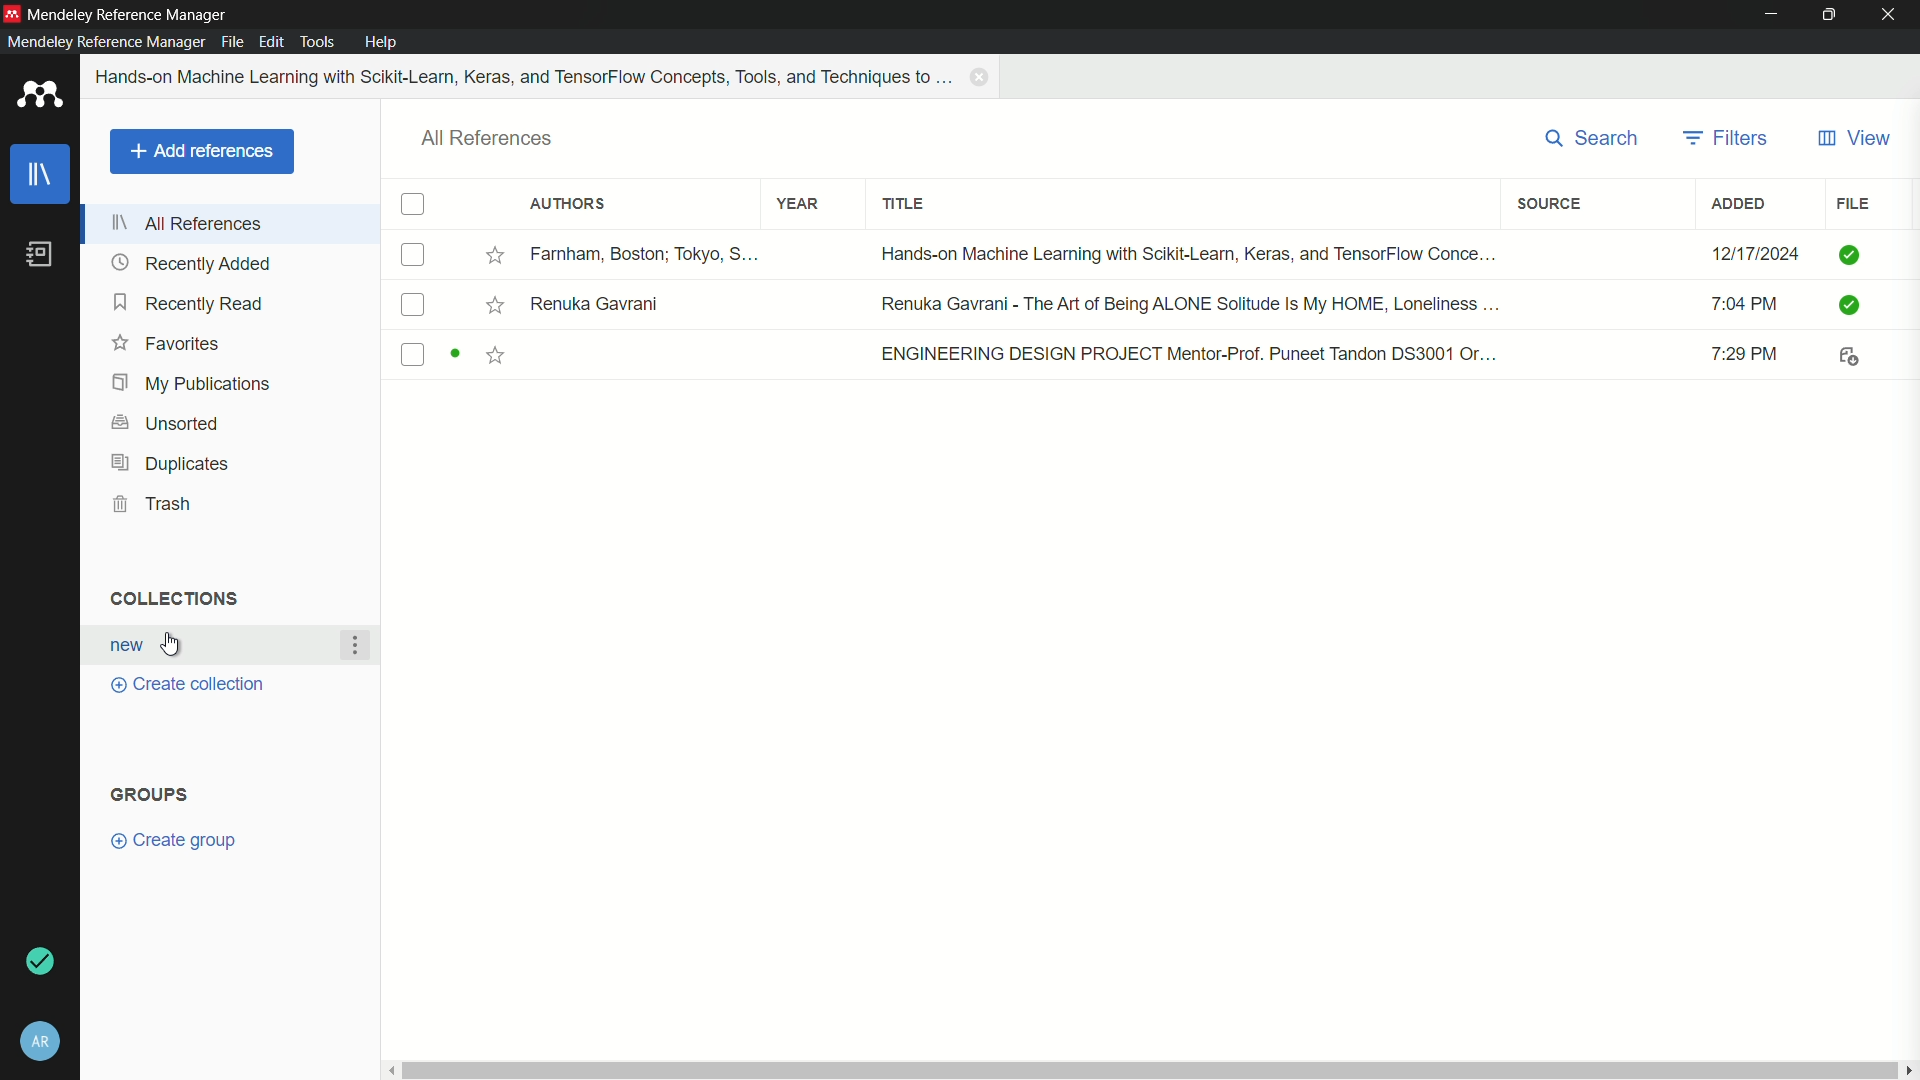 The height and width of the screenshot is (1080, 1920). Describe the element at coordinates (982, 77) in the screenshot. I see `close book` at that location.